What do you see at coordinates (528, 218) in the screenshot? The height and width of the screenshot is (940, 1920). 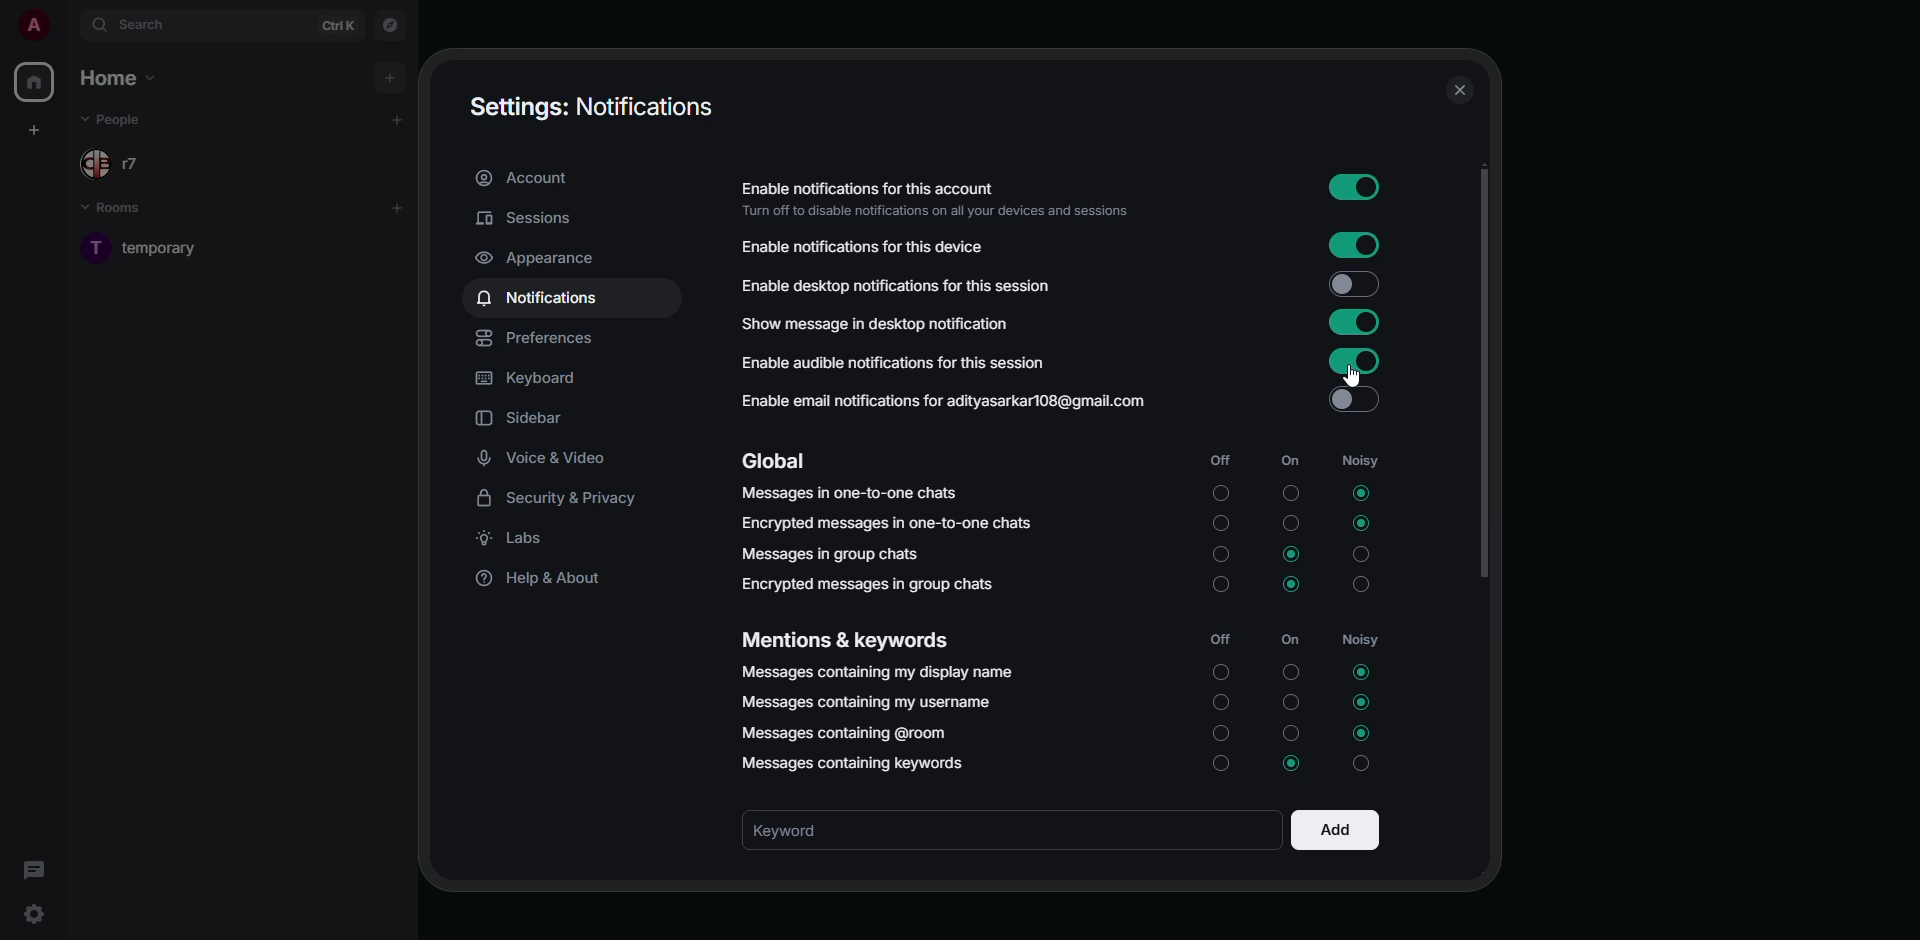 I see `sessions` at bounding box center [528, 218].